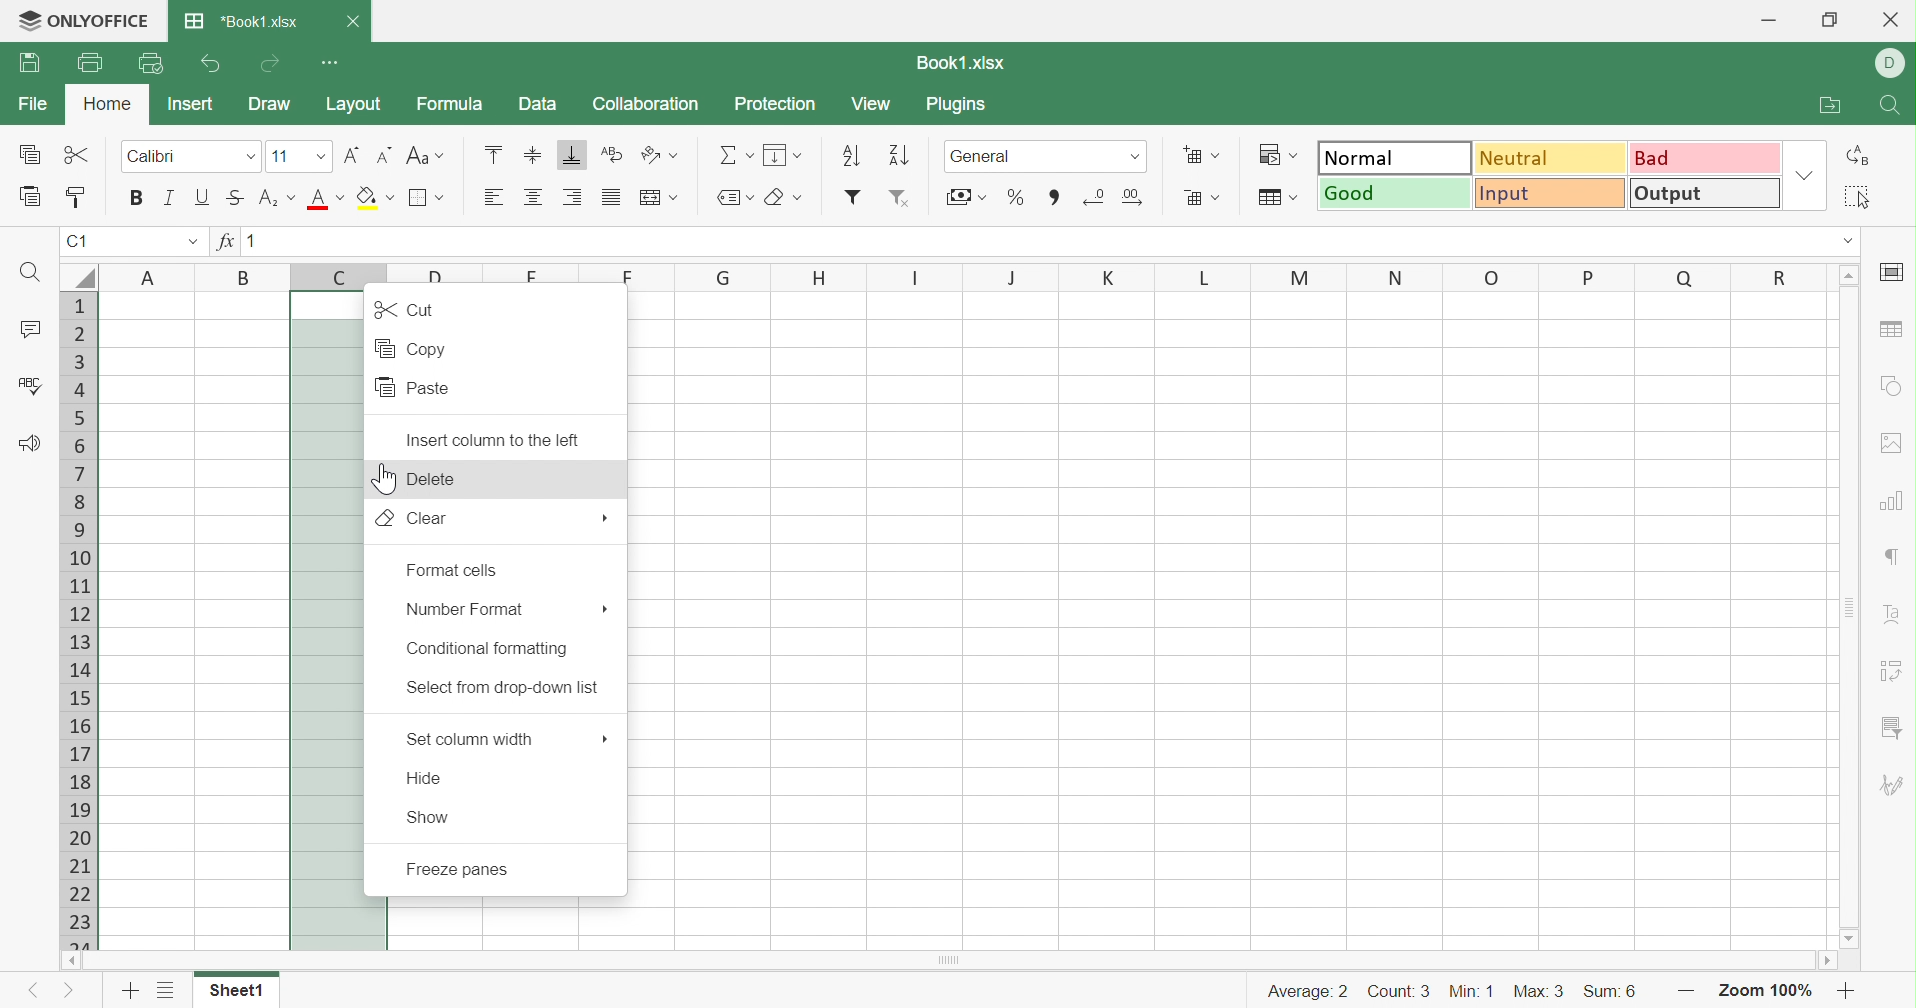  Describe the element at coordinates (1268, 153) in the screenshot. I see `Conditional formatting` at that location.